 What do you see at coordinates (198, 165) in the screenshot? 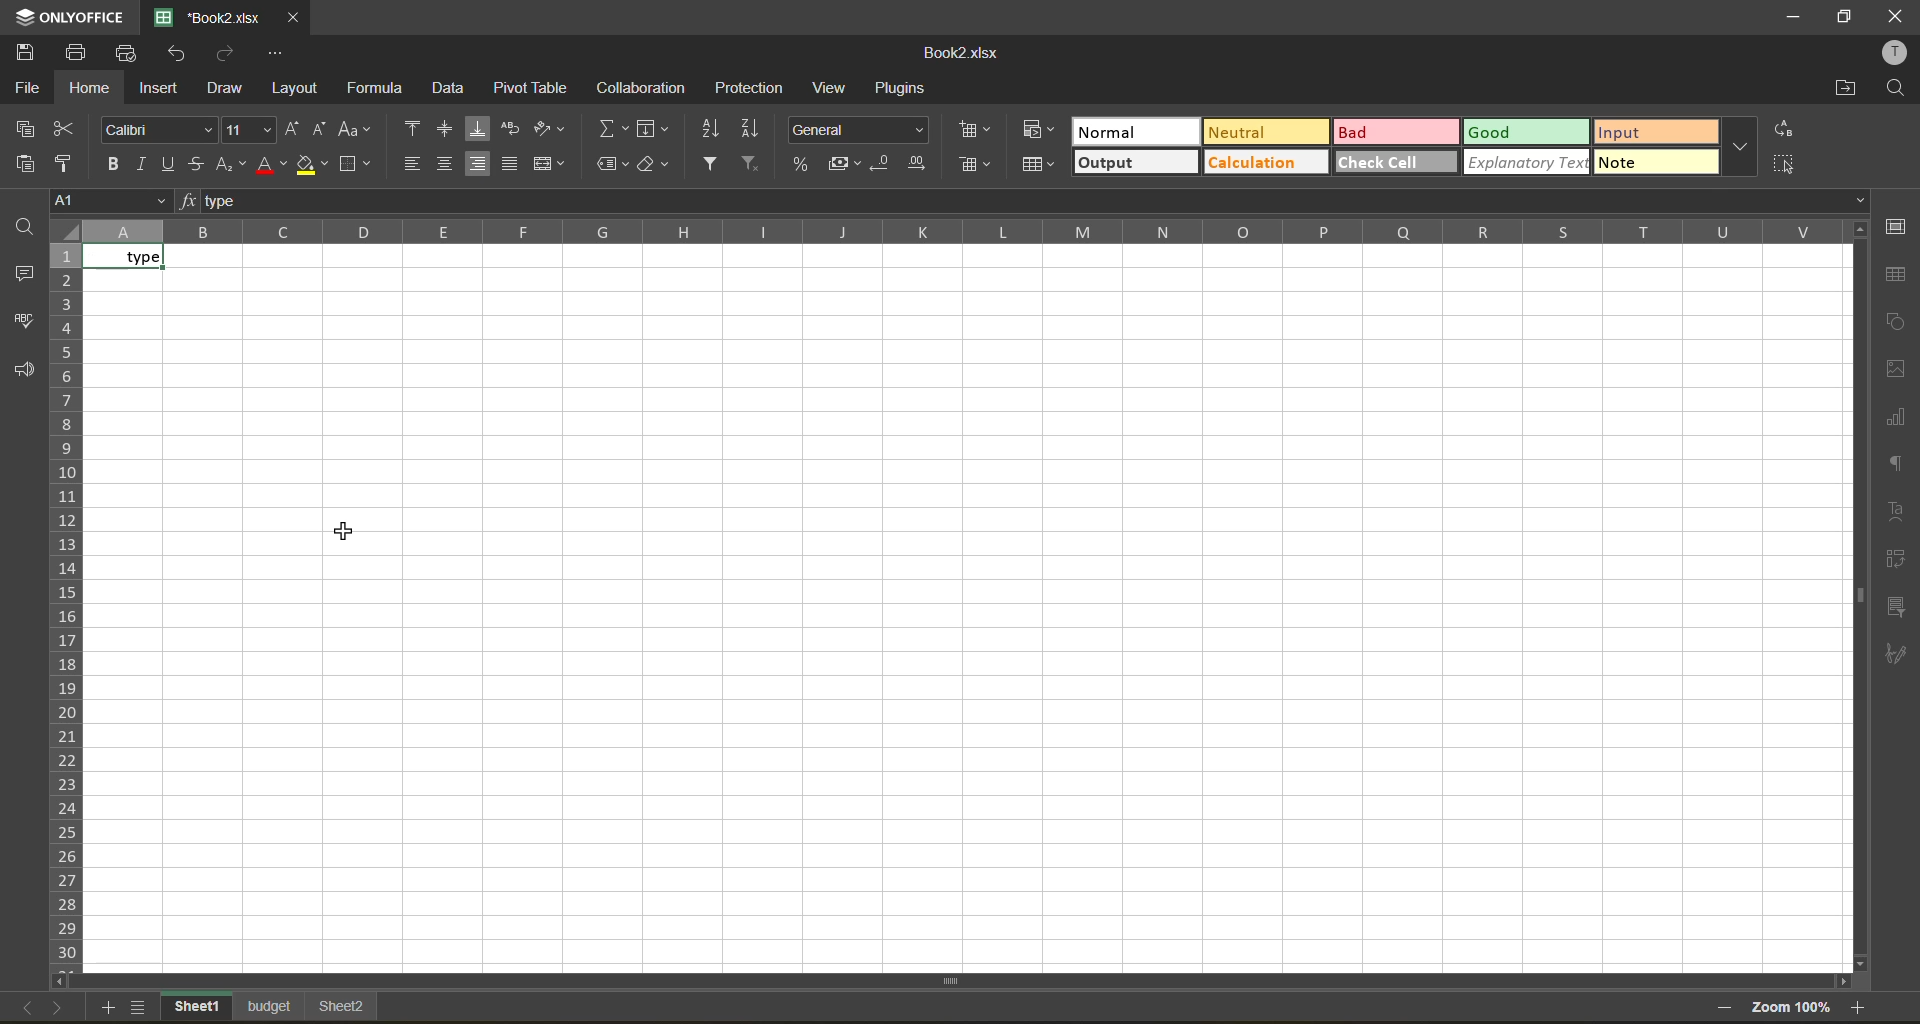
I see `strikethrough` at bounding box center [198, 165].